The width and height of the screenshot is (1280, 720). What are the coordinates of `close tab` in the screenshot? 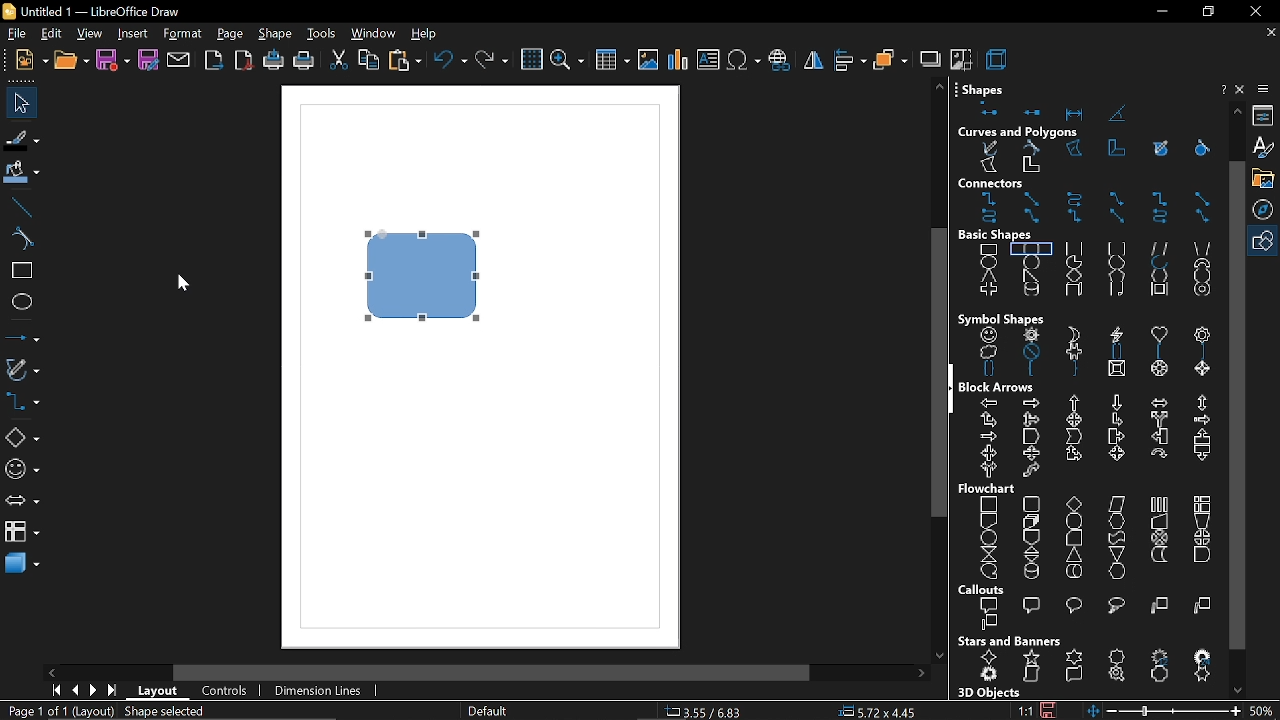 It's located at (1271, 33).